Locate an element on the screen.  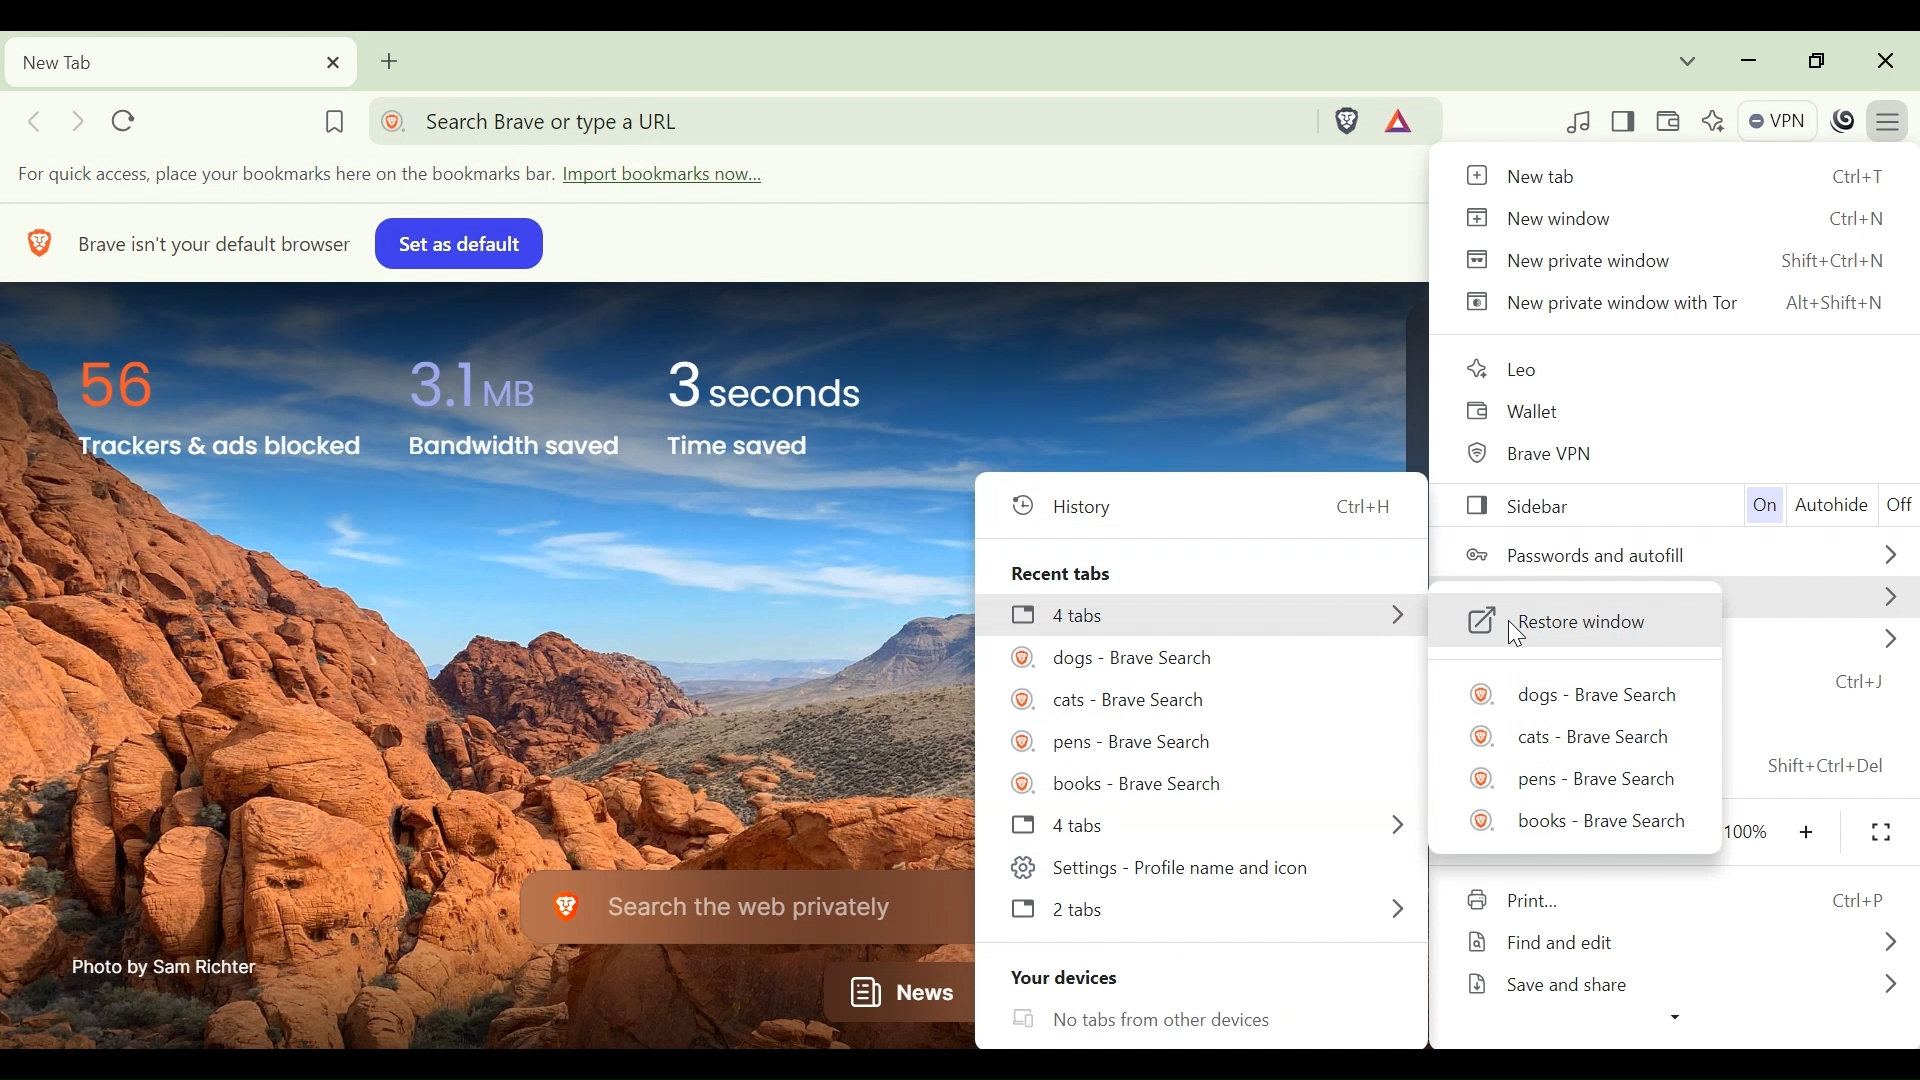
dogs - Brave Search is located at coordinates (1567, 693).